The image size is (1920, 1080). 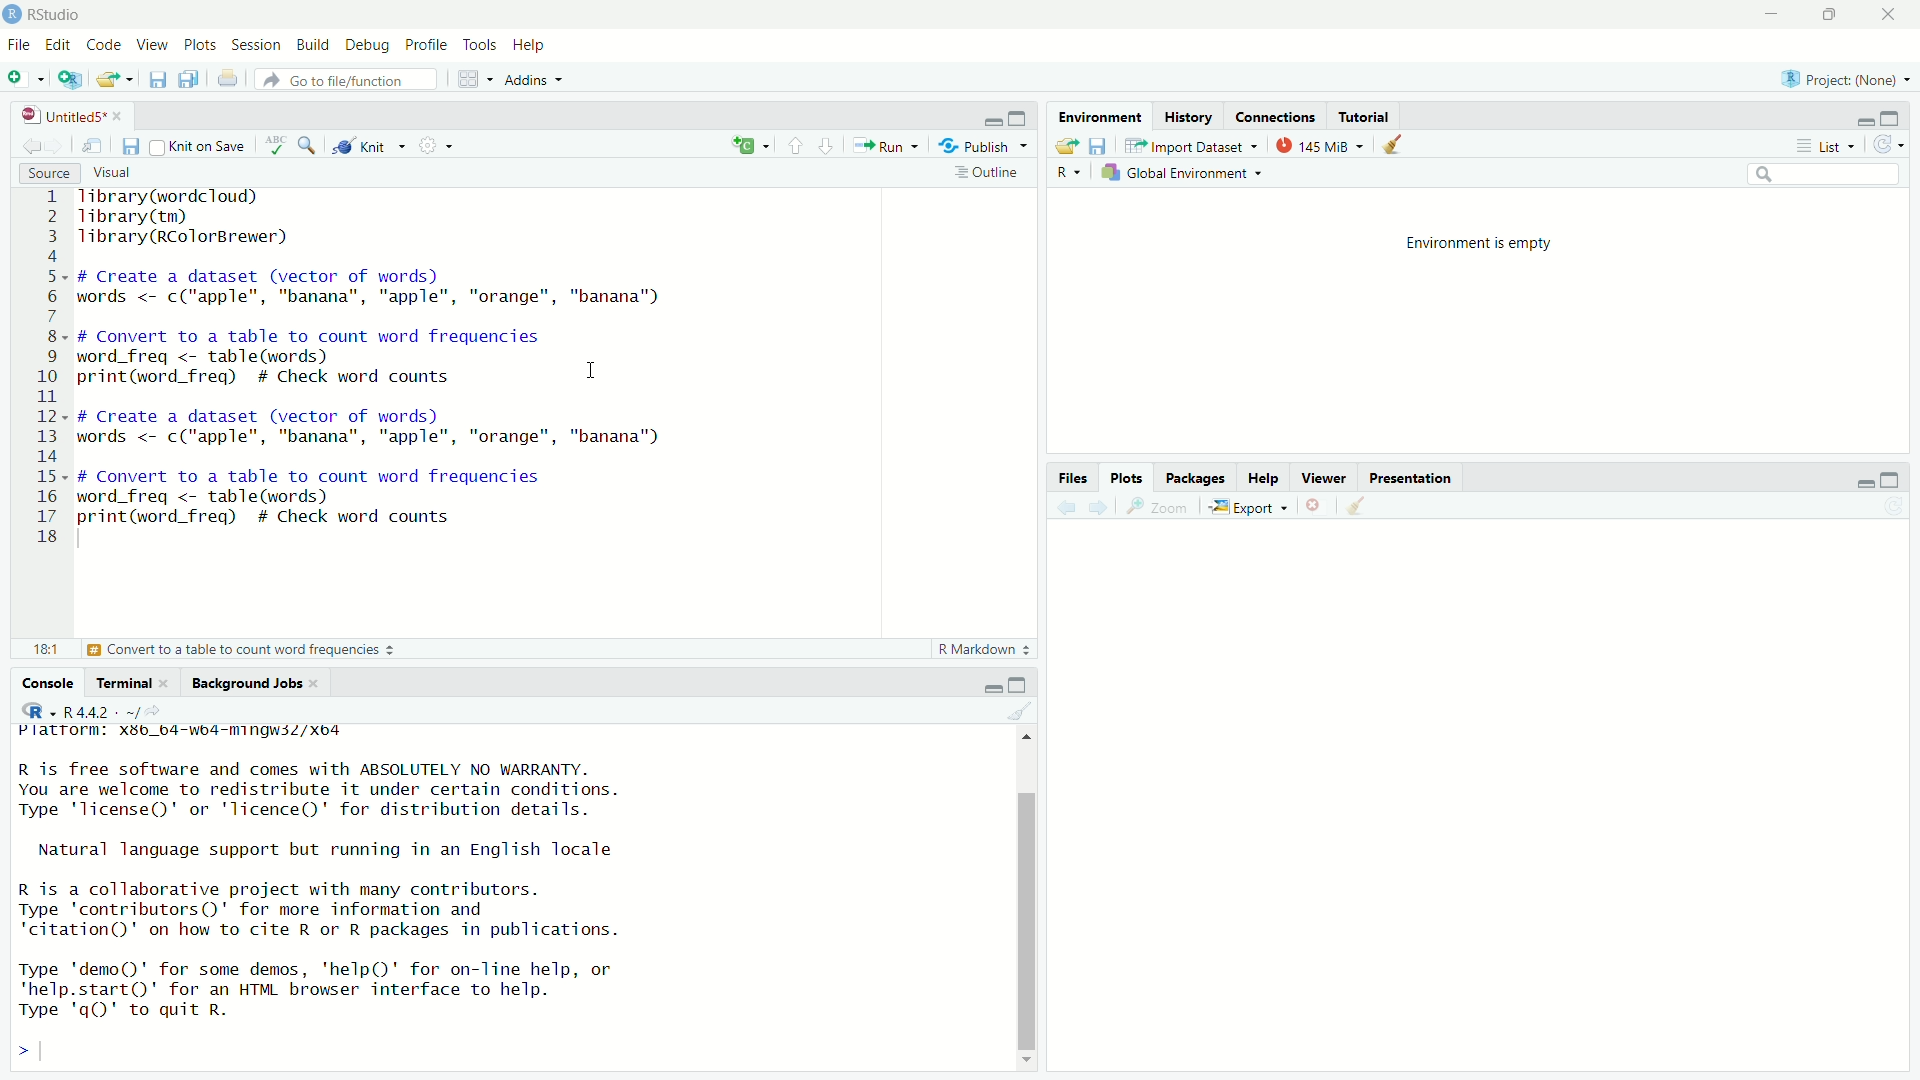 What do you see at coordinates (242, 648) in the screenshot?
I see `Convert to a table to count word frequencies` at bounding box center [242, 648].